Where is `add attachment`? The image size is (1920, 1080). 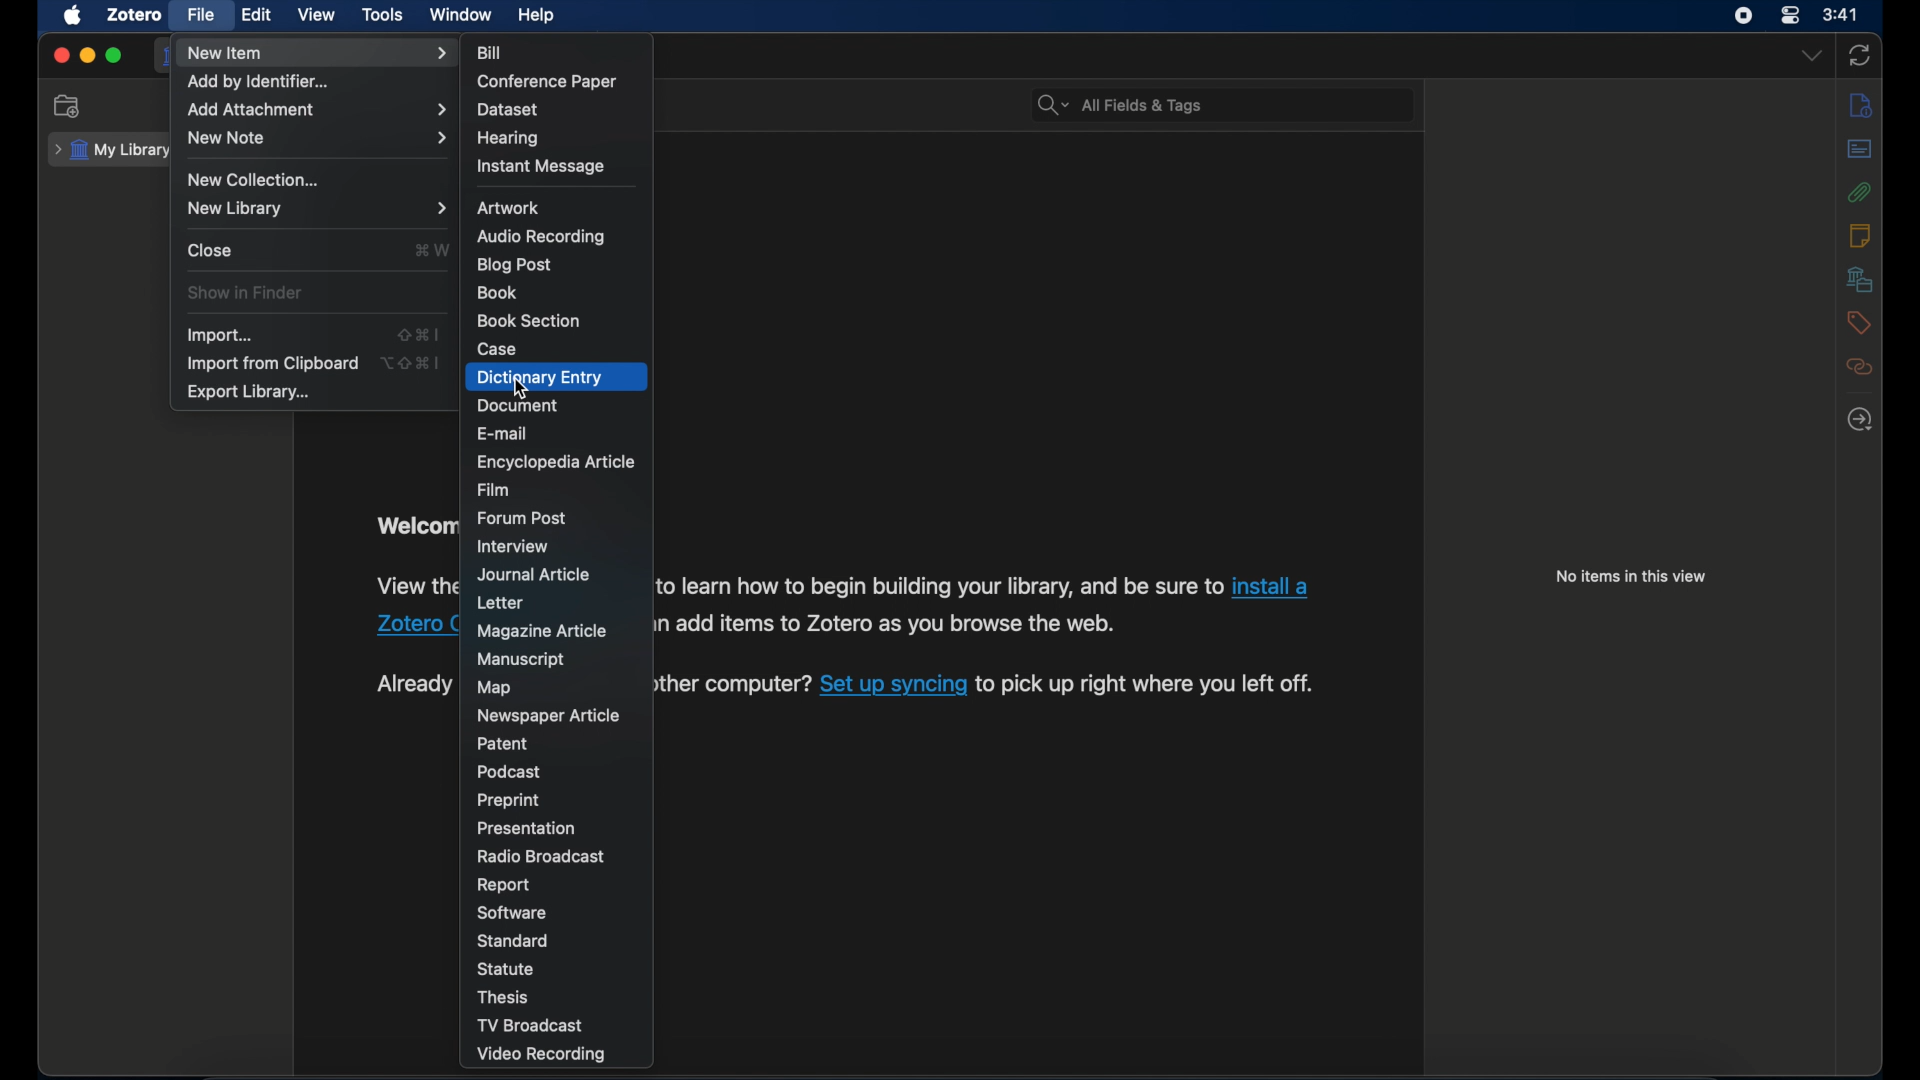
add attachment is located at coordinates (319, 111).